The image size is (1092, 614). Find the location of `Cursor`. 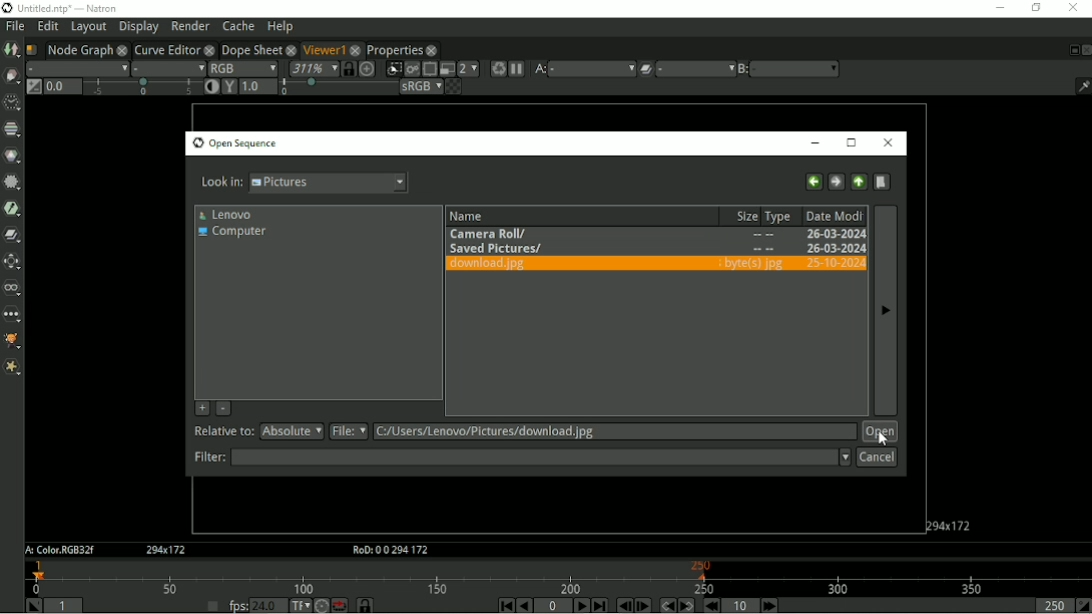

Cursor is located at coordinates (881, 441).